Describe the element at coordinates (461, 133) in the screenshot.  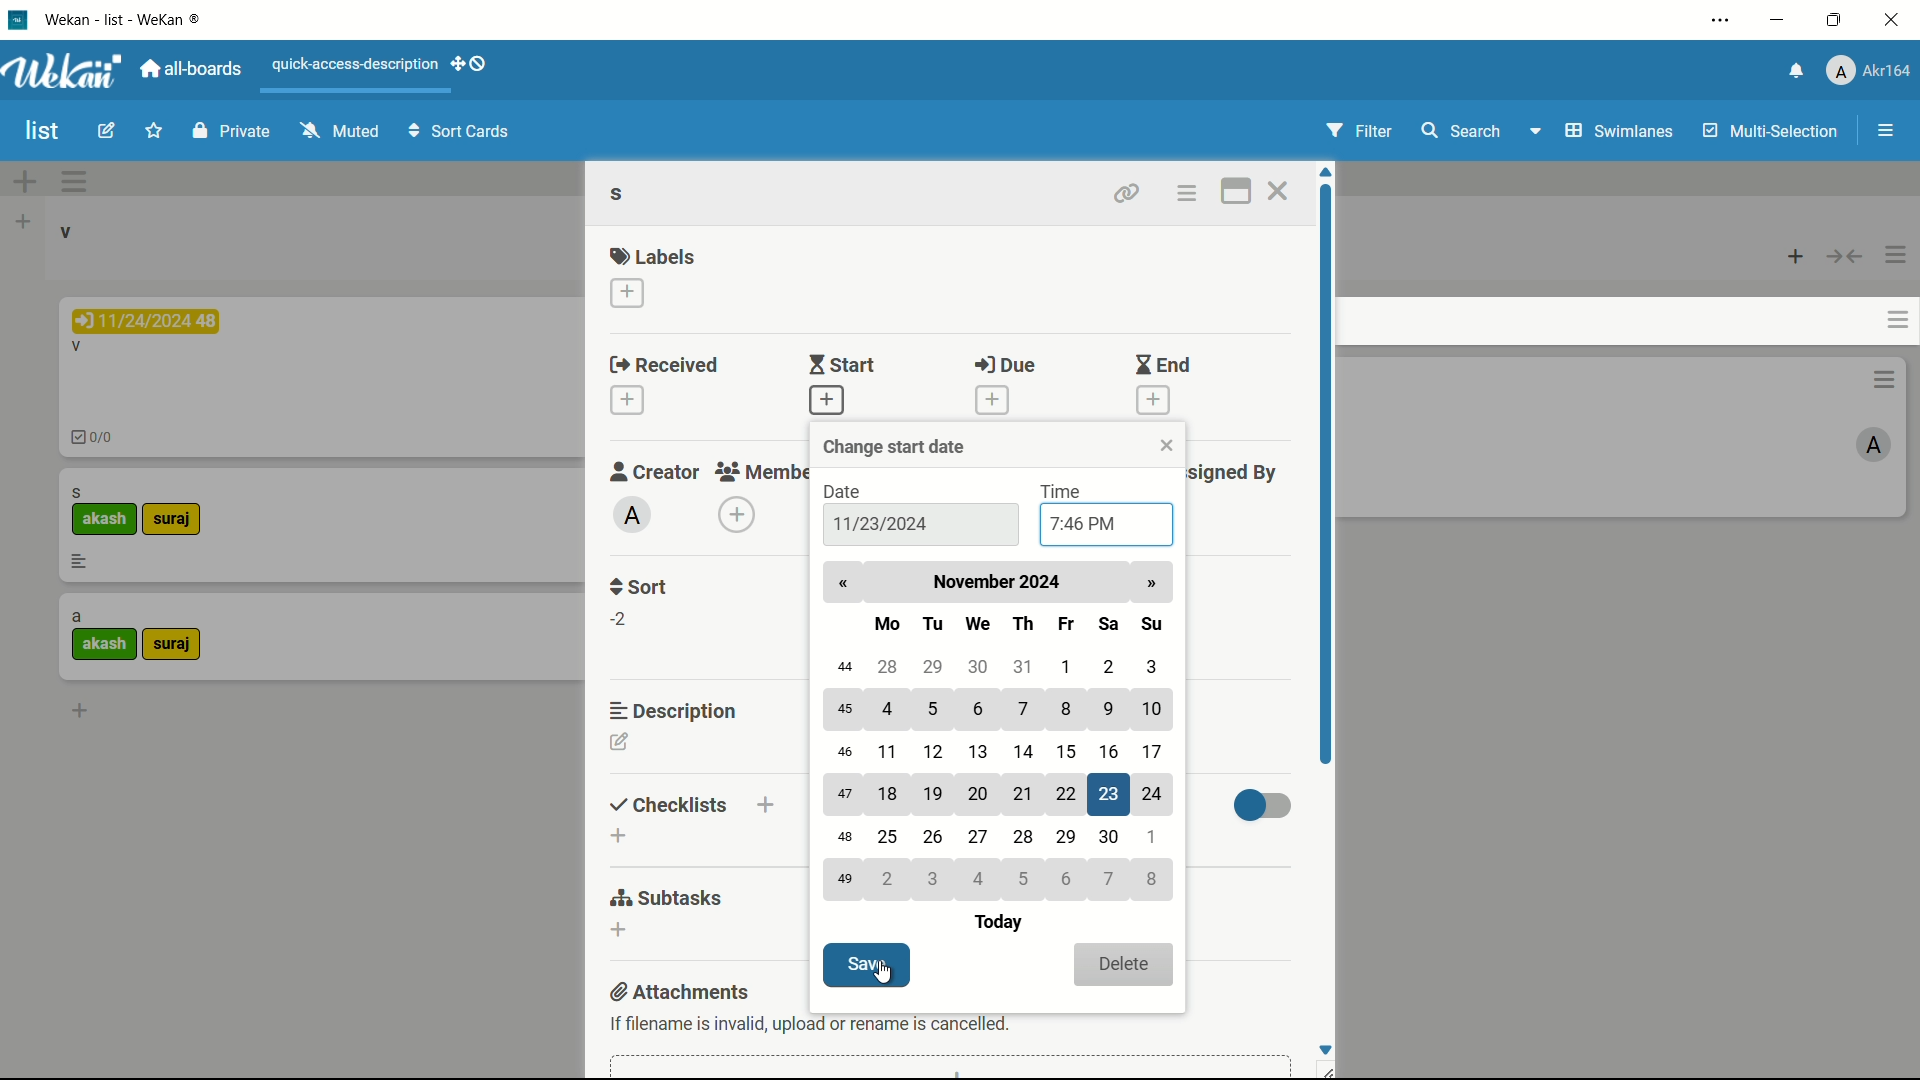
I see `sort cards` at that location.